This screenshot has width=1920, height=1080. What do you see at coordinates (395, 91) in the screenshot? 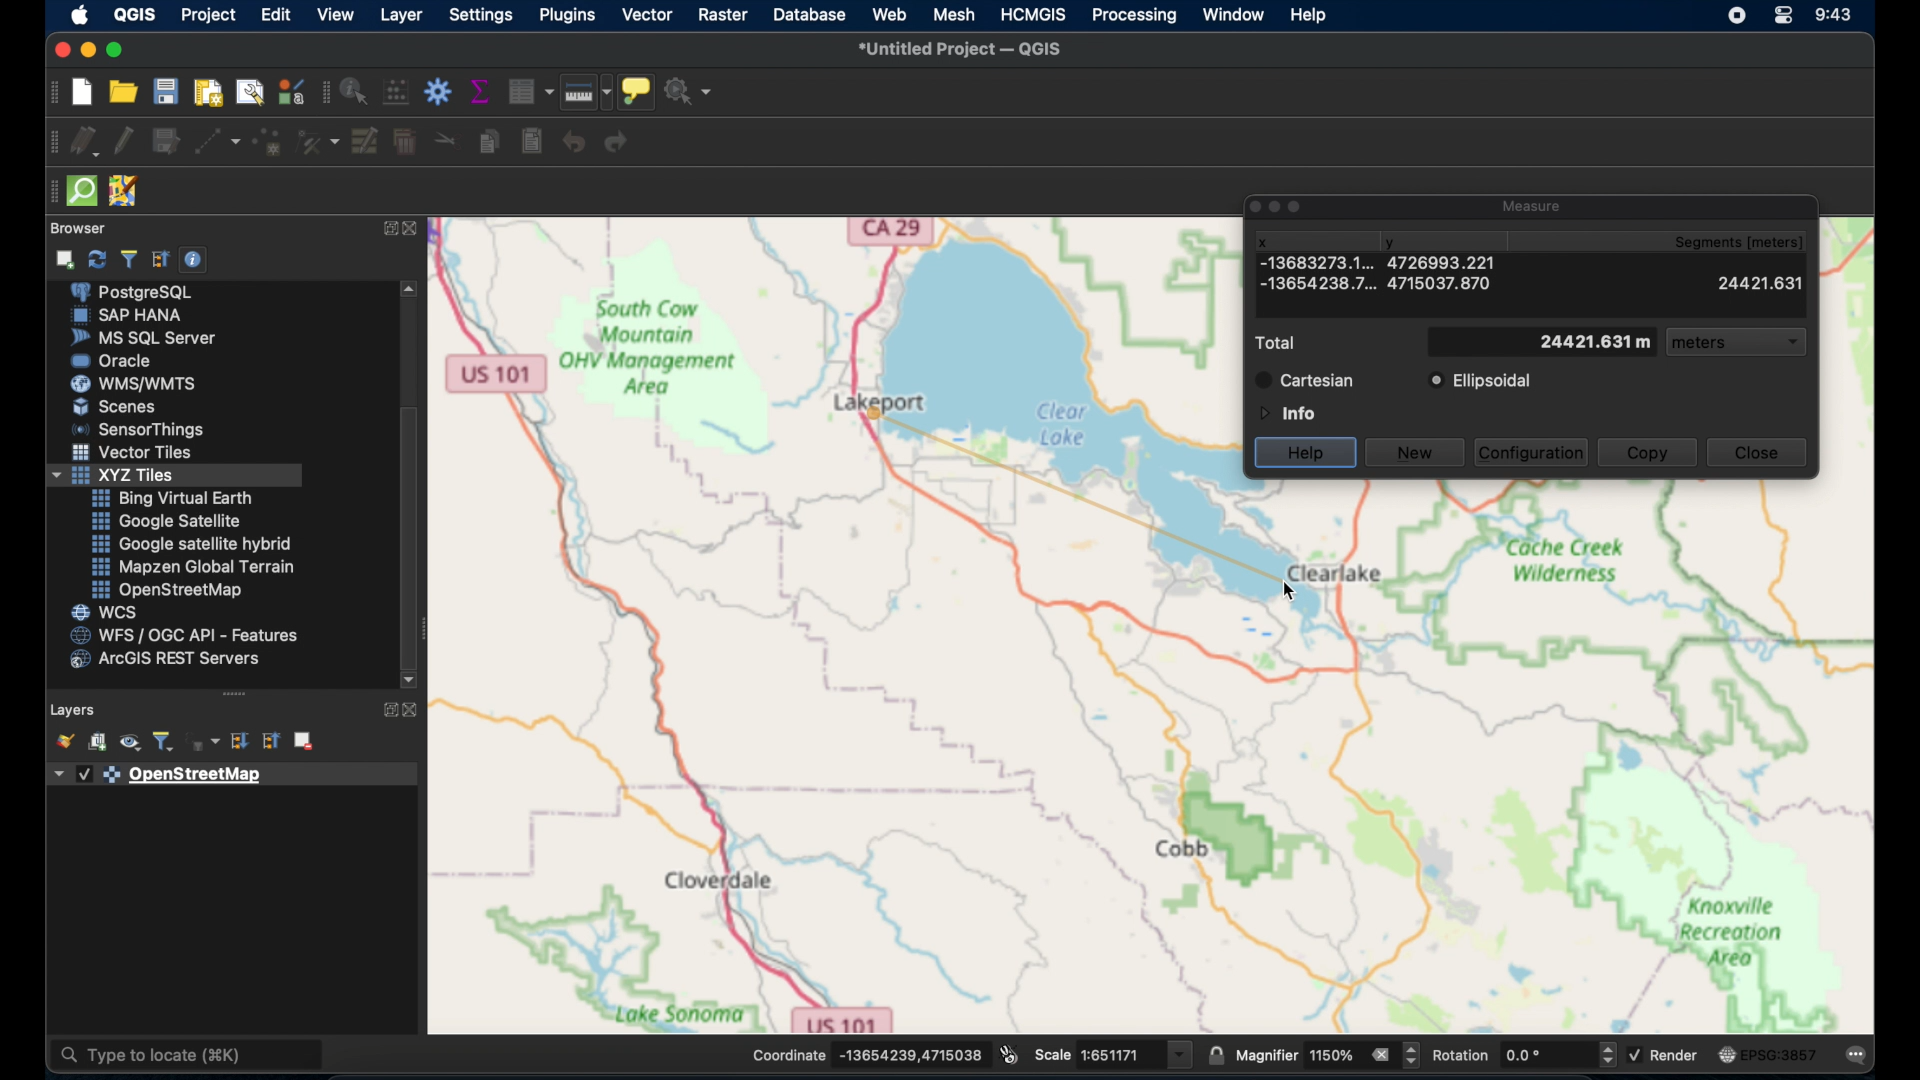
I see `open field calculator` at bounding box center [395, 91].